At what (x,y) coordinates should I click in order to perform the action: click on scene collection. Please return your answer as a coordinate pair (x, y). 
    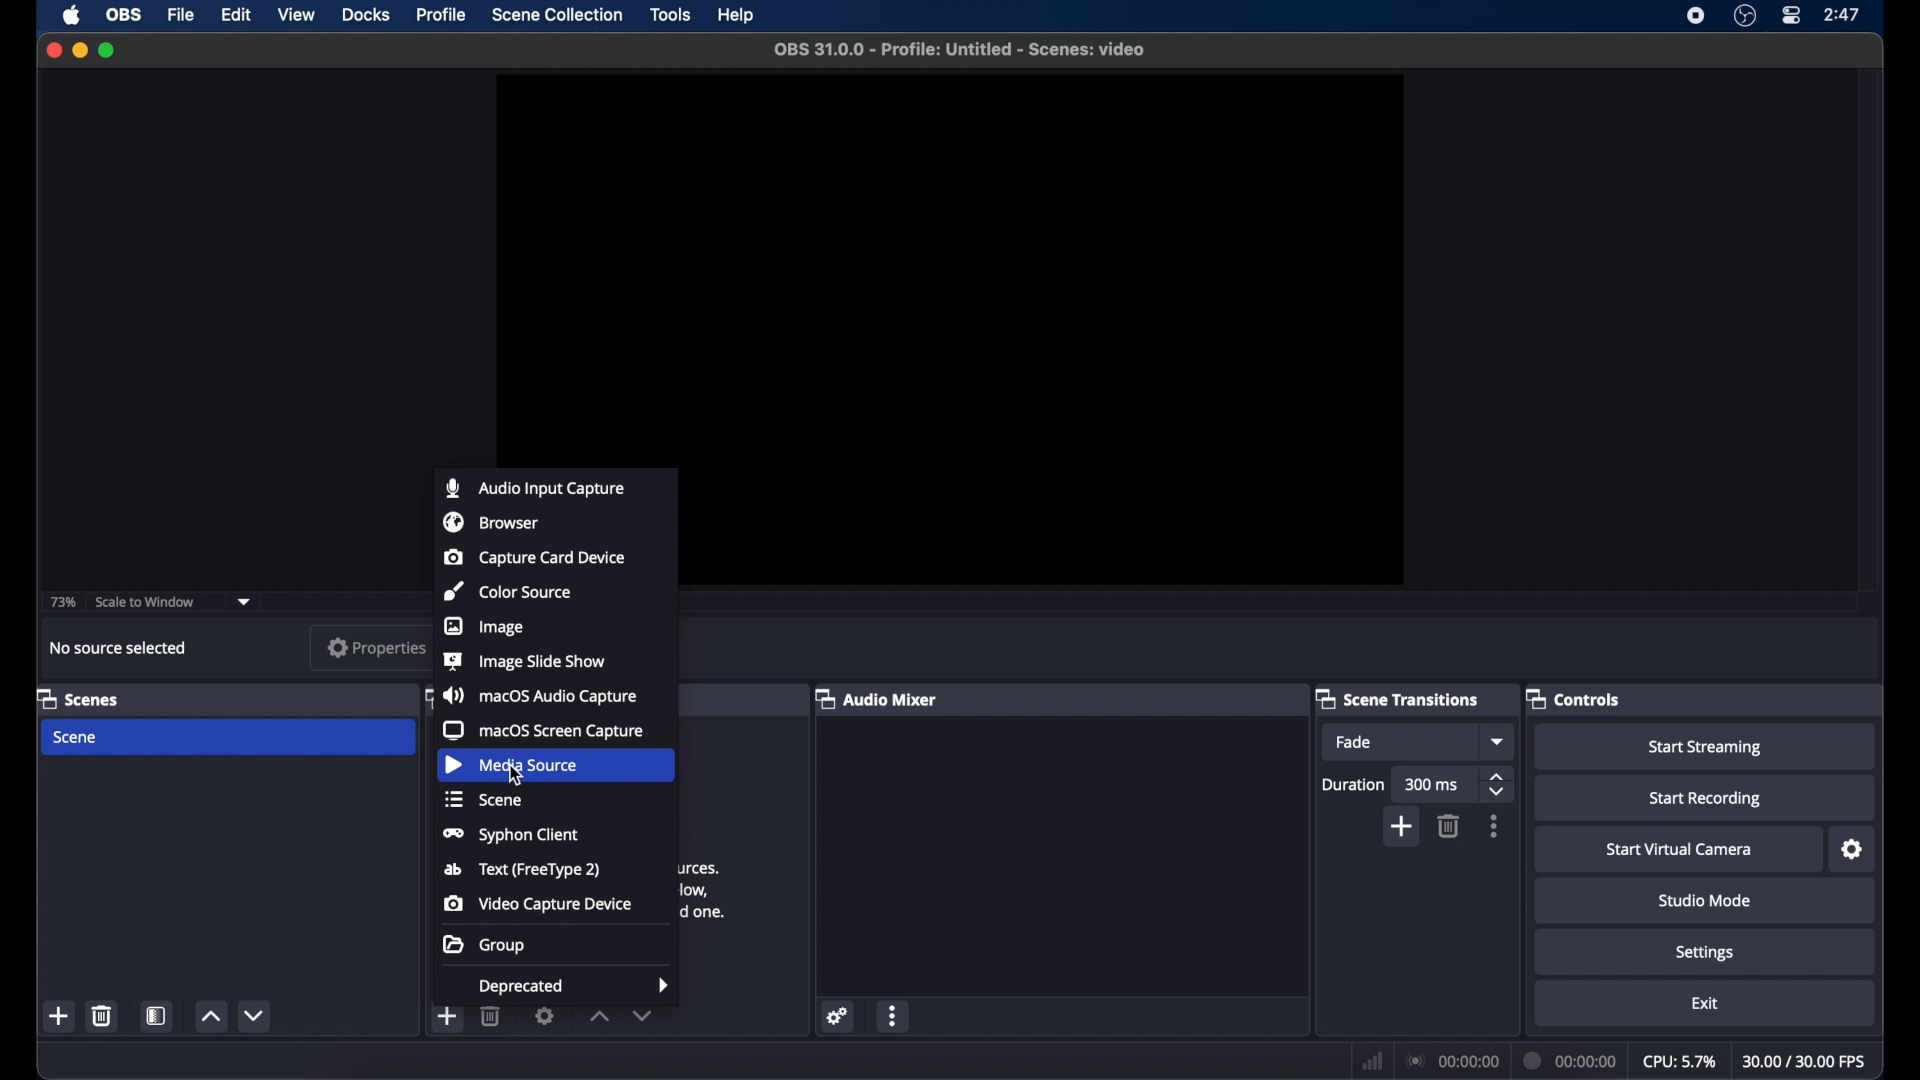
    Looking at the image, I should click on (559, 15).